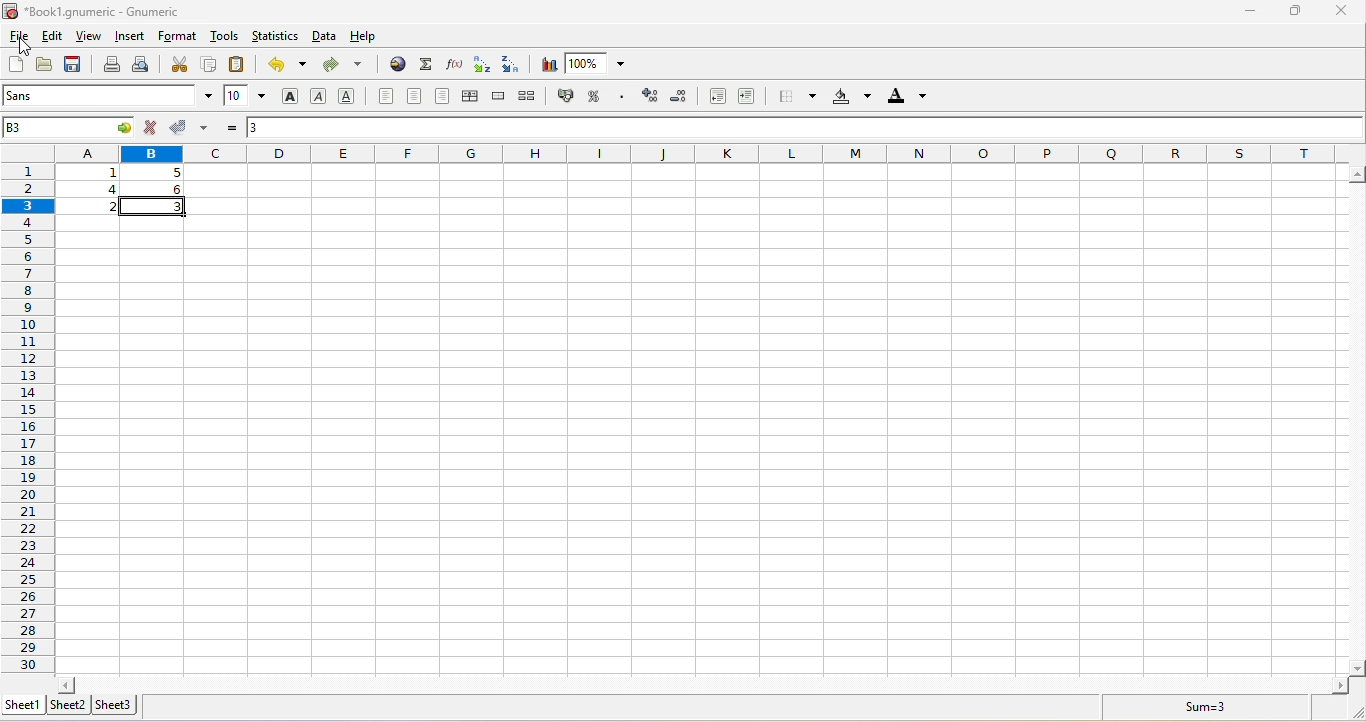 Image resolution: width=1366 pixels, height=722 pixels. Describe the element at coordinates (398, 67) in the screenshot. I see `hyperlink` at that location.